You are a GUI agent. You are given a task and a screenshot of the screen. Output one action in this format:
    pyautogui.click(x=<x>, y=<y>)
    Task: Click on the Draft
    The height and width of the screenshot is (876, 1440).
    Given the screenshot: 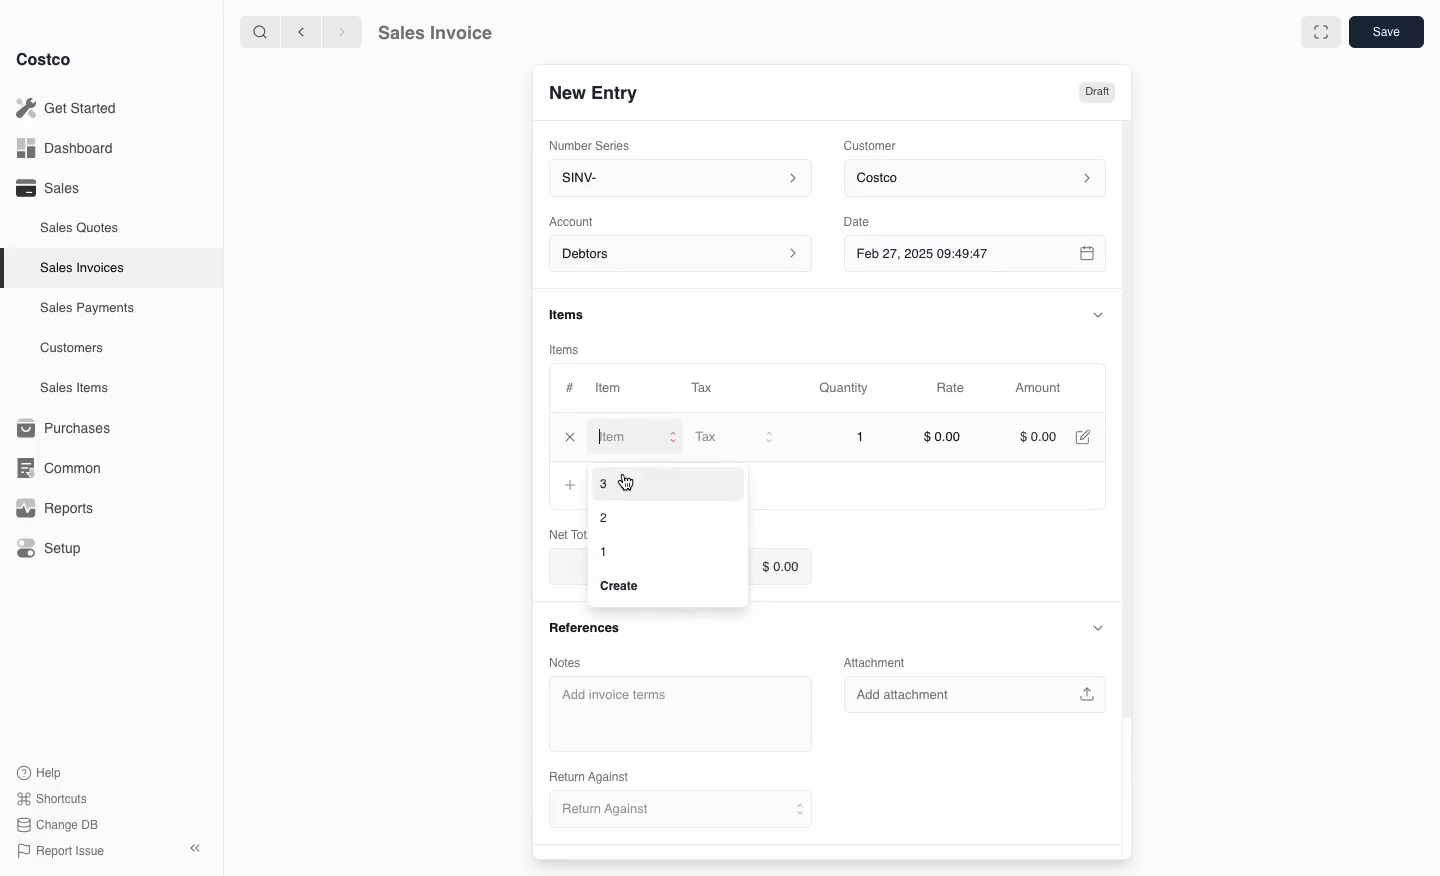 What is the action you would take?
    pyautogui.click(x=1098, y=93)
    